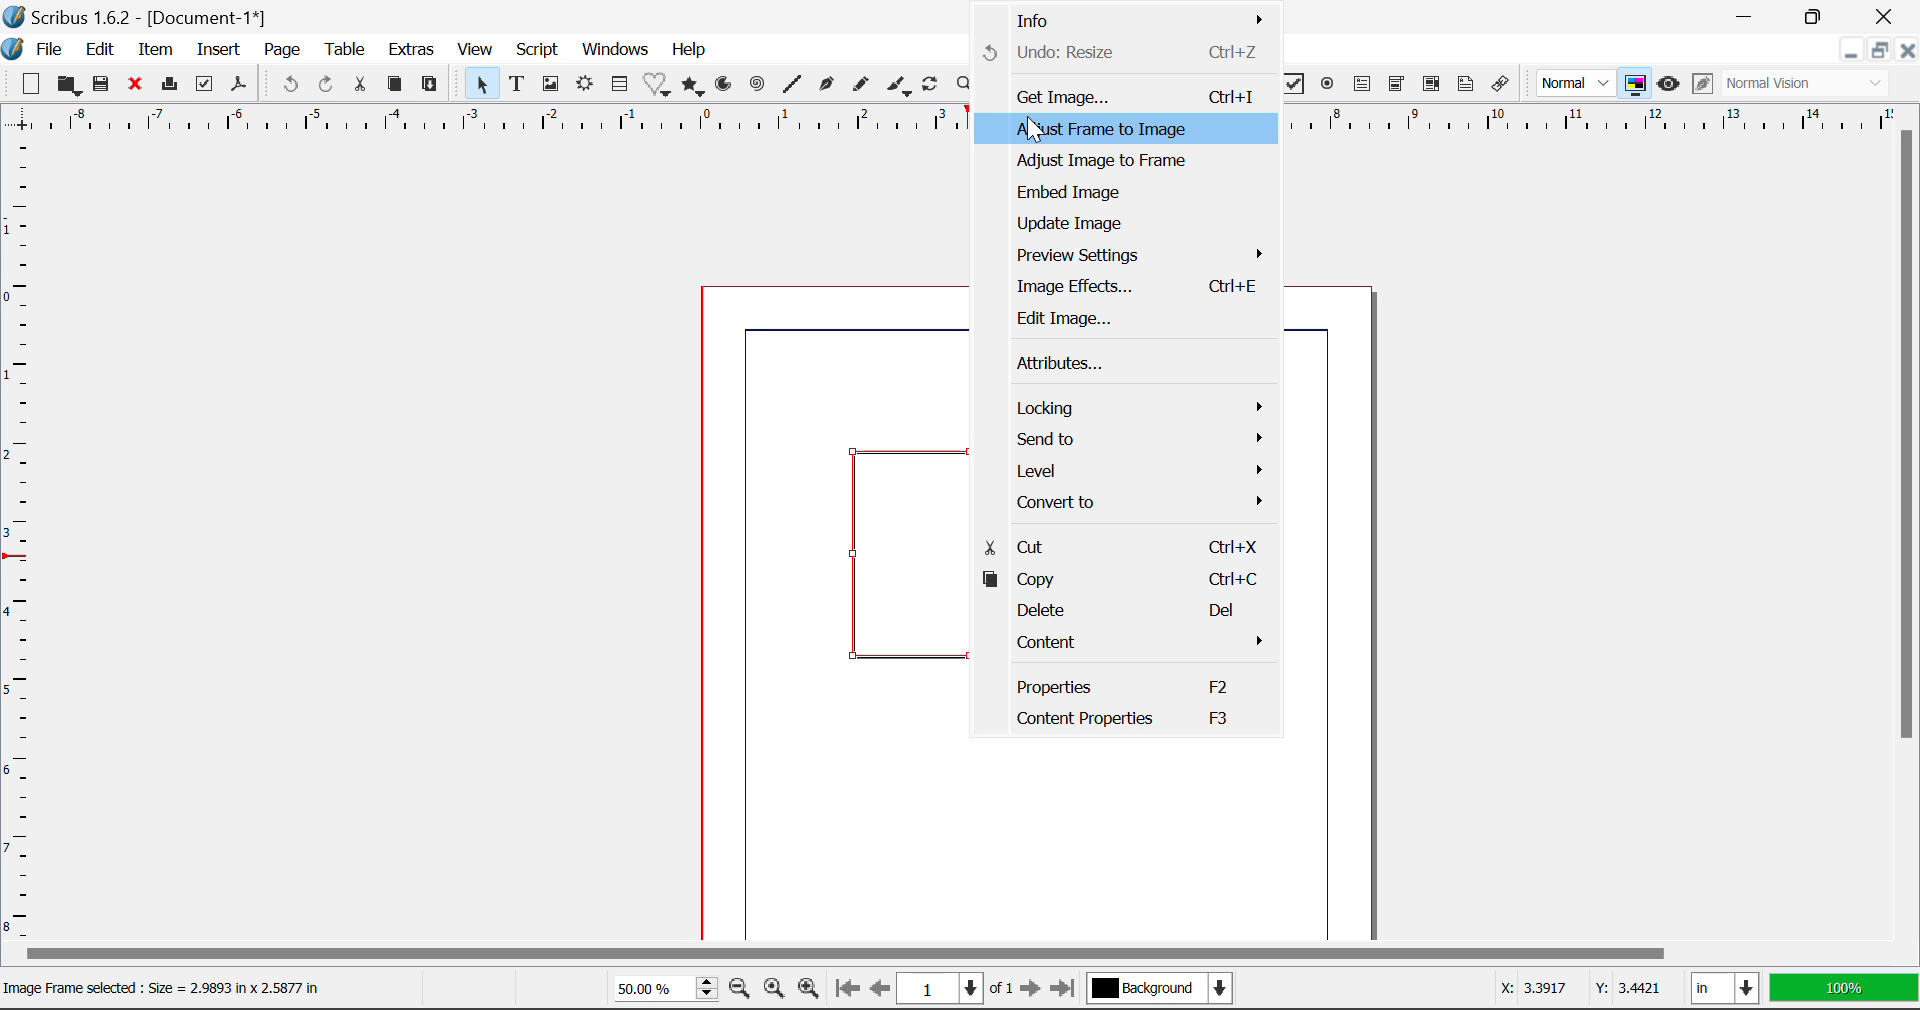 The image size is (1920, 1010). Describe the element at coordinates (892, 549) in the screenshot. I see `Image Frame Selected` at that location.